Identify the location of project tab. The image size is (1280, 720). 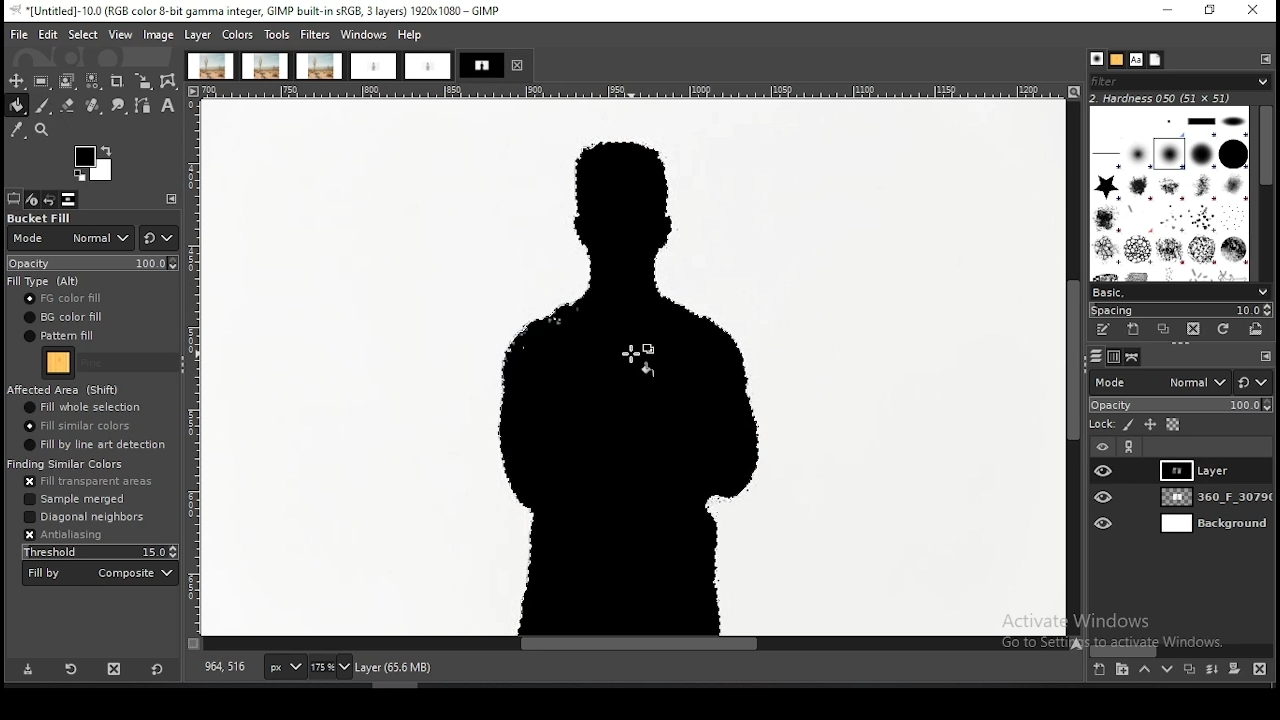
(266, 66).